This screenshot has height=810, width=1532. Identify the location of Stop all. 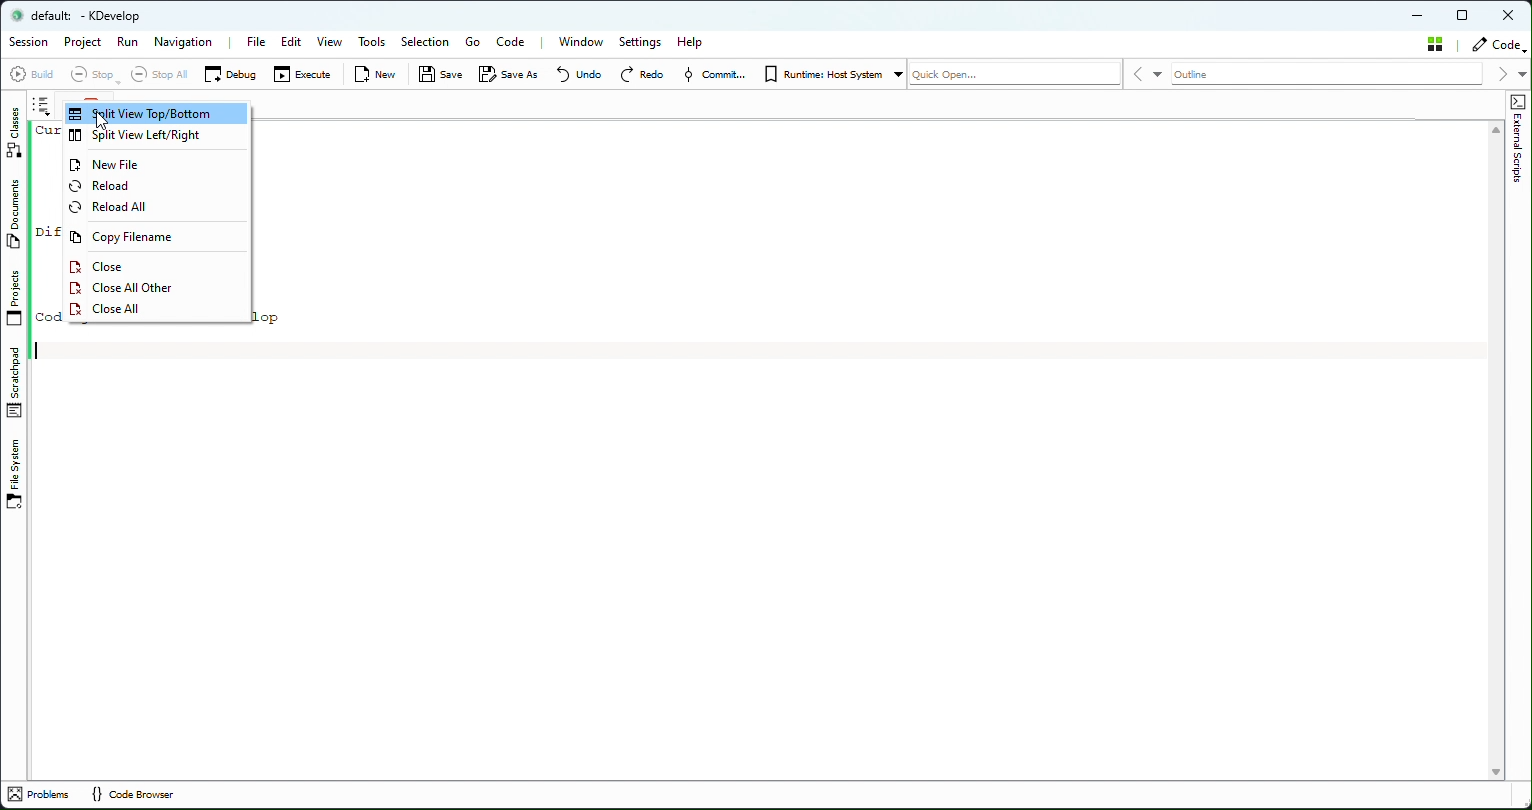
(161, 75).